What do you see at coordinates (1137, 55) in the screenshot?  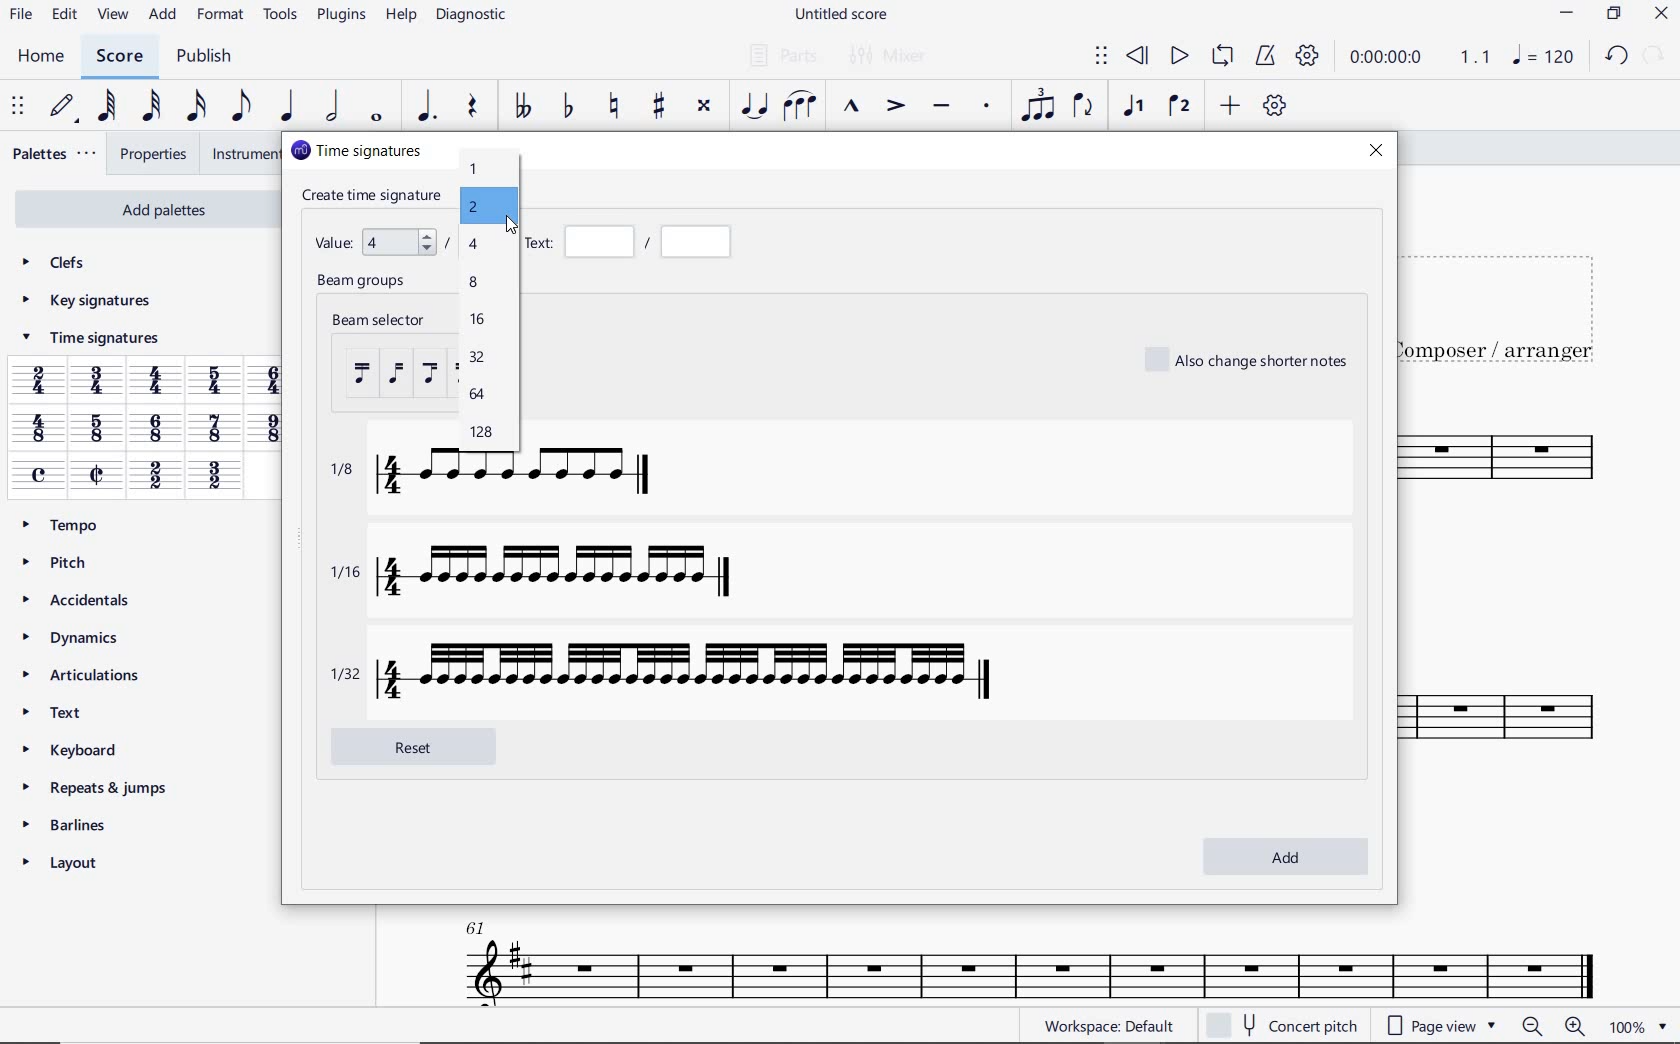 I see `REWIND` at bounding box center [1137, 55].